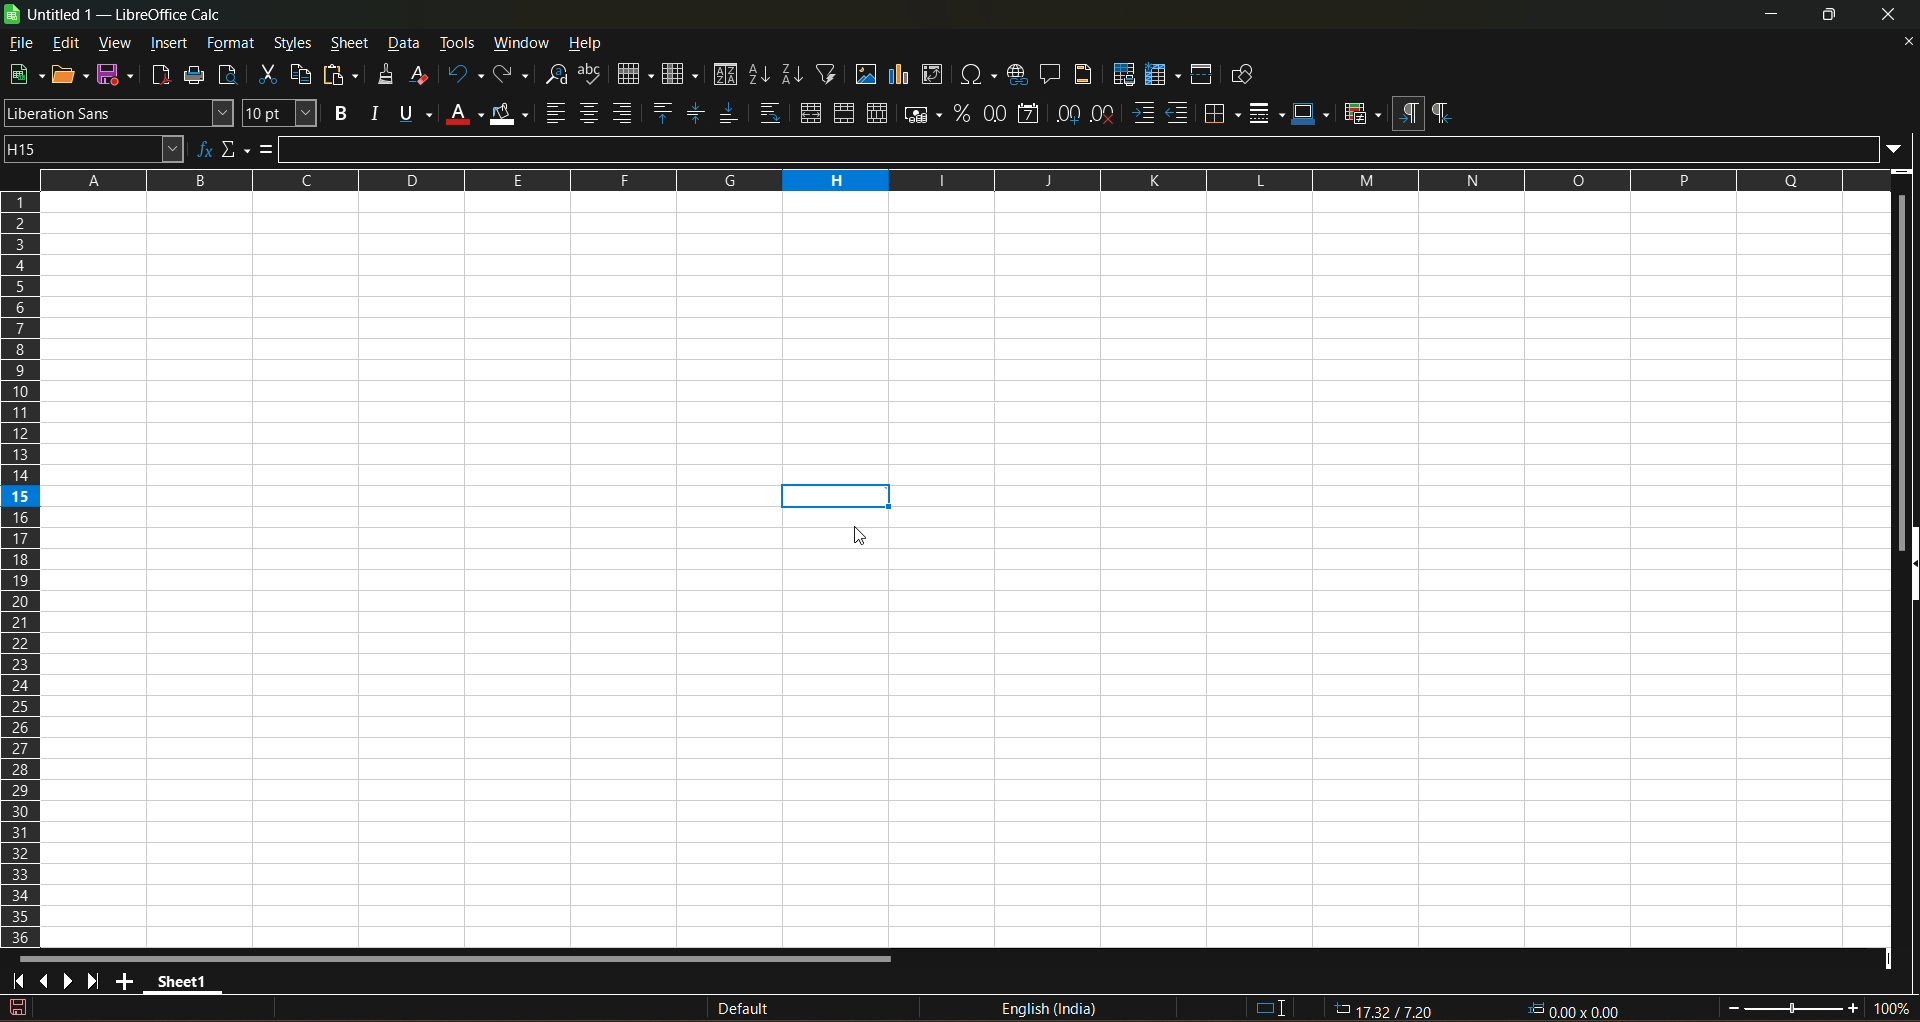 The image size is (1920, 1022). Describe the element at coordinates (1143, 112) in the screenshot. I see `increase indent` at that location.